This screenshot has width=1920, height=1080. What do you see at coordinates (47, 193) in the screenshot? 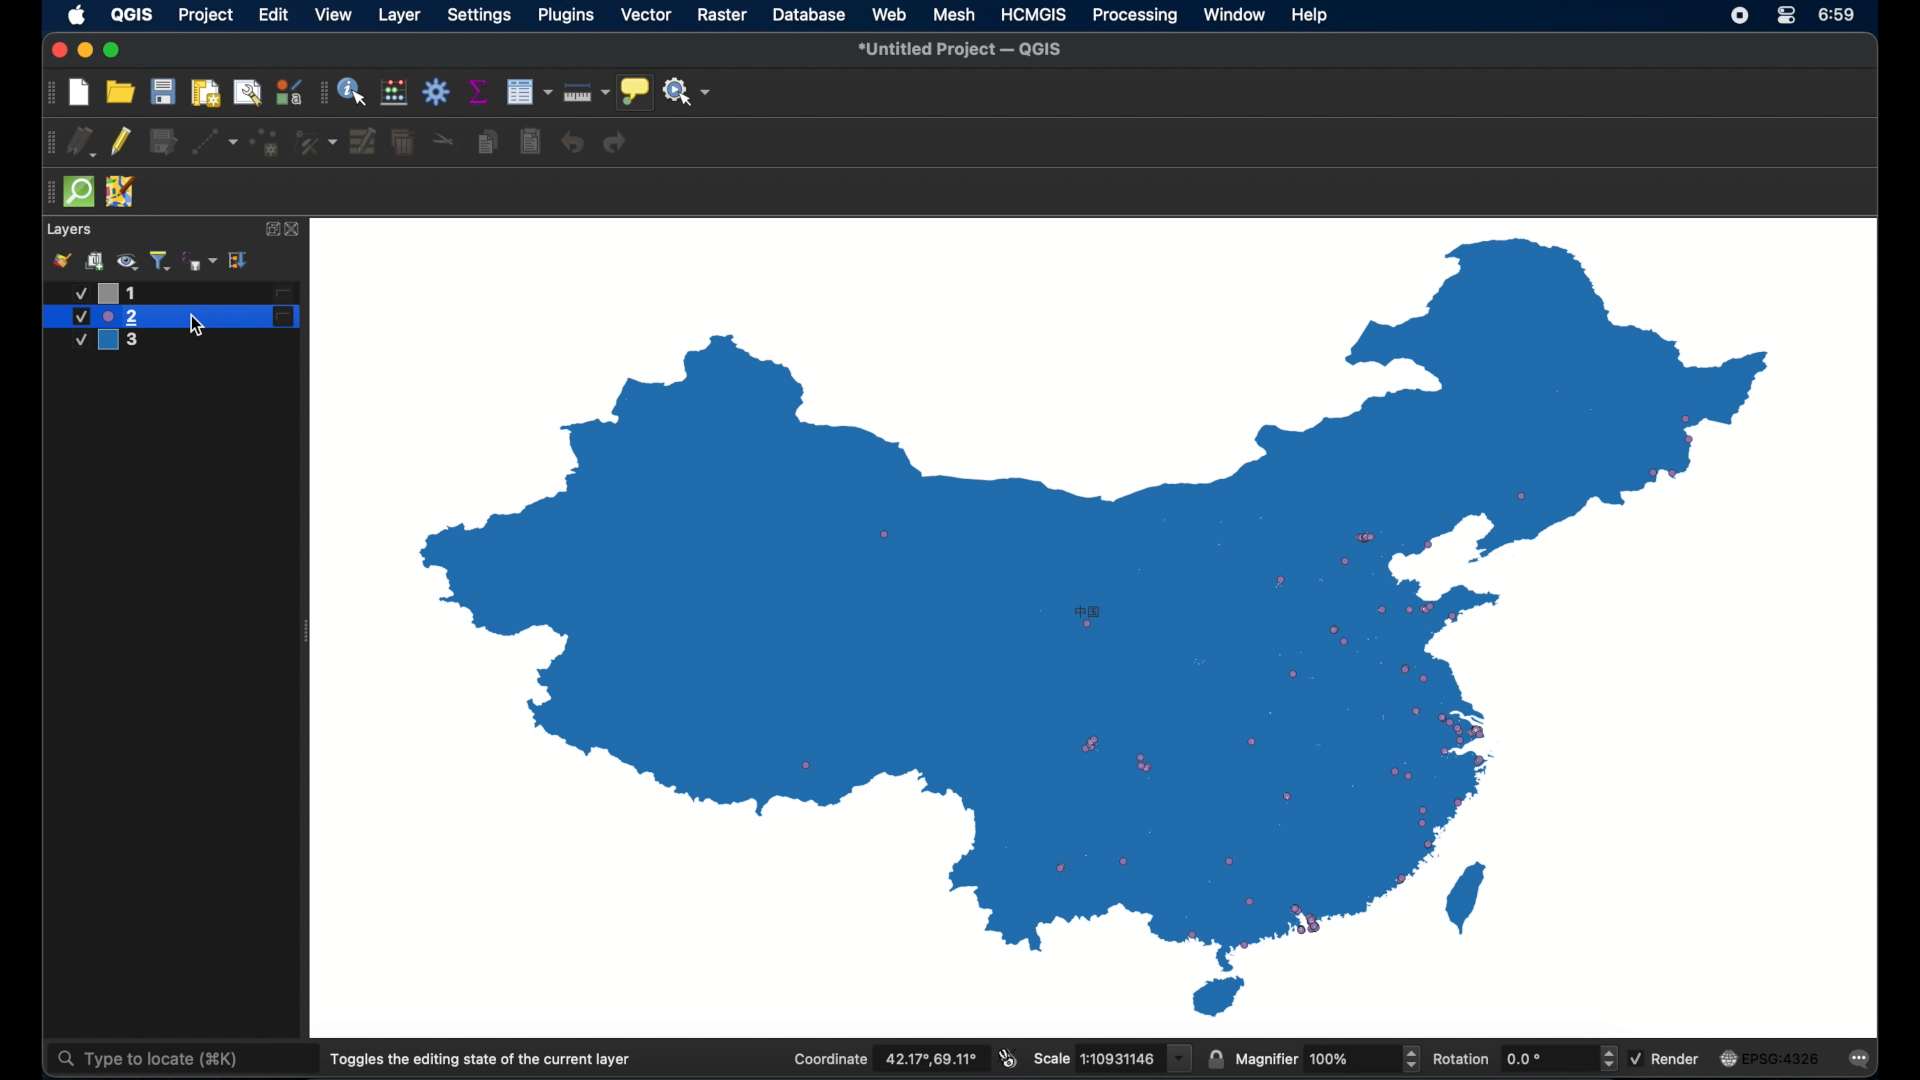
I see `drag handle` at bounding box center [47, 193].